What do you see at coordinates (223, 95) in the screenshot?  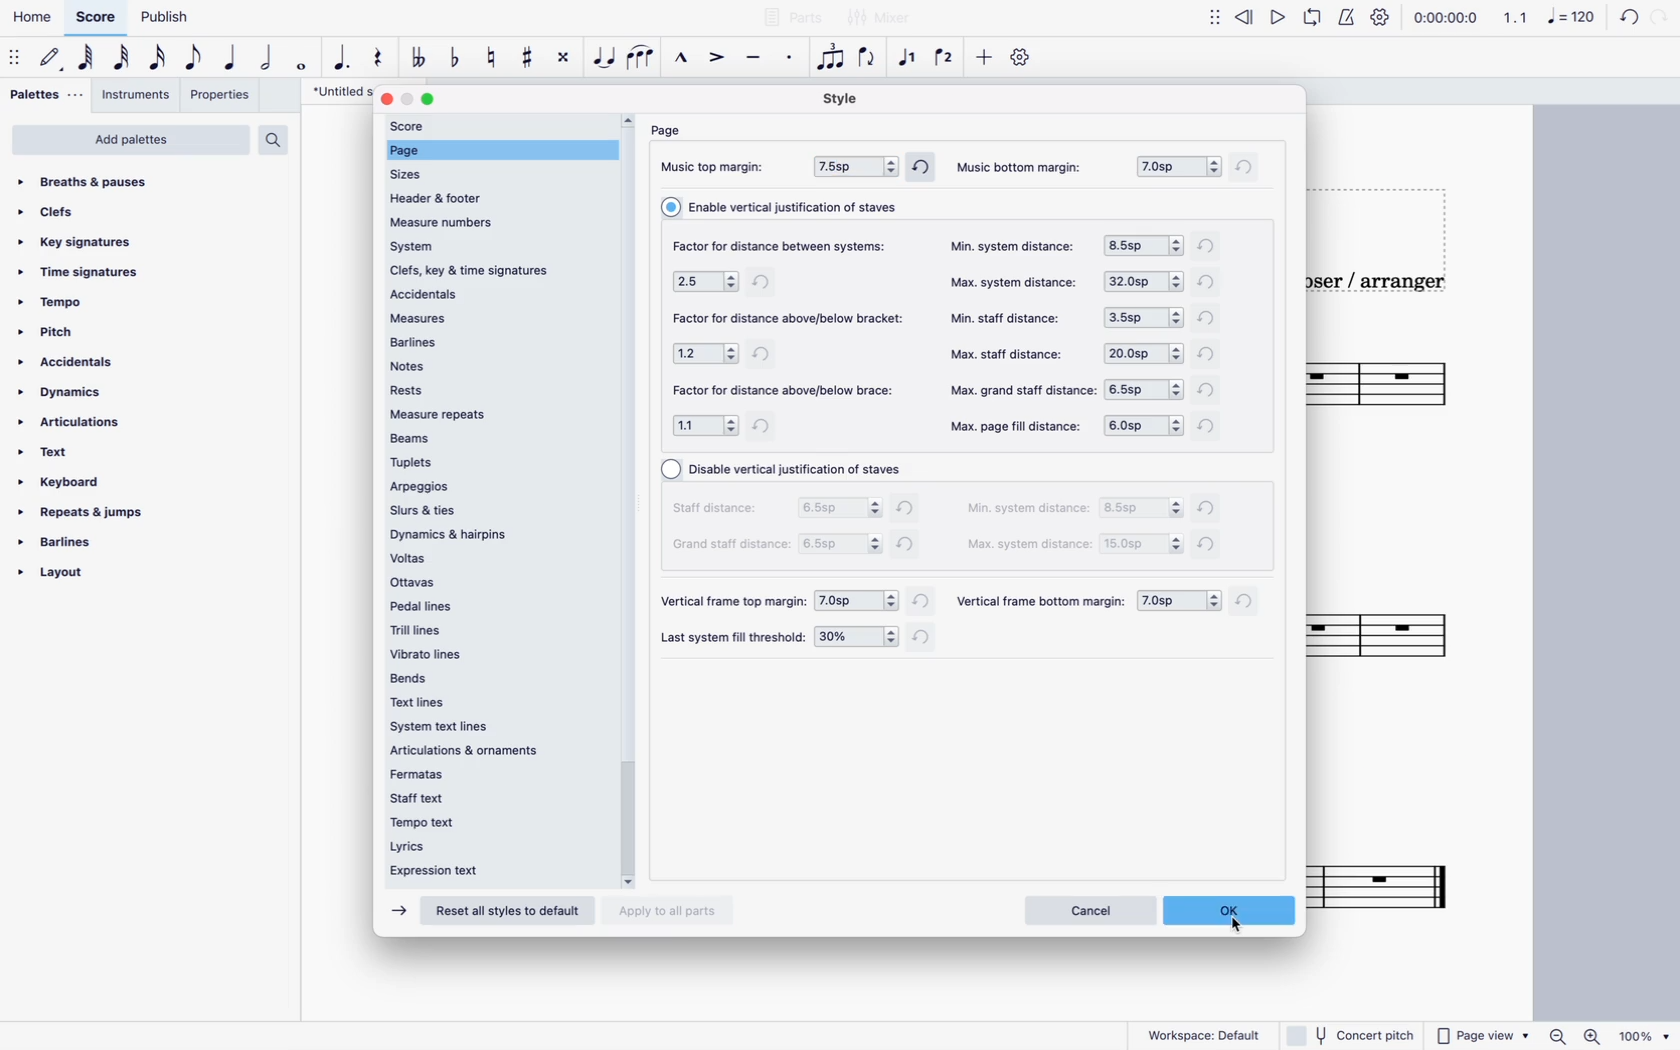 I see `properties` at bounding box center [223, 95].